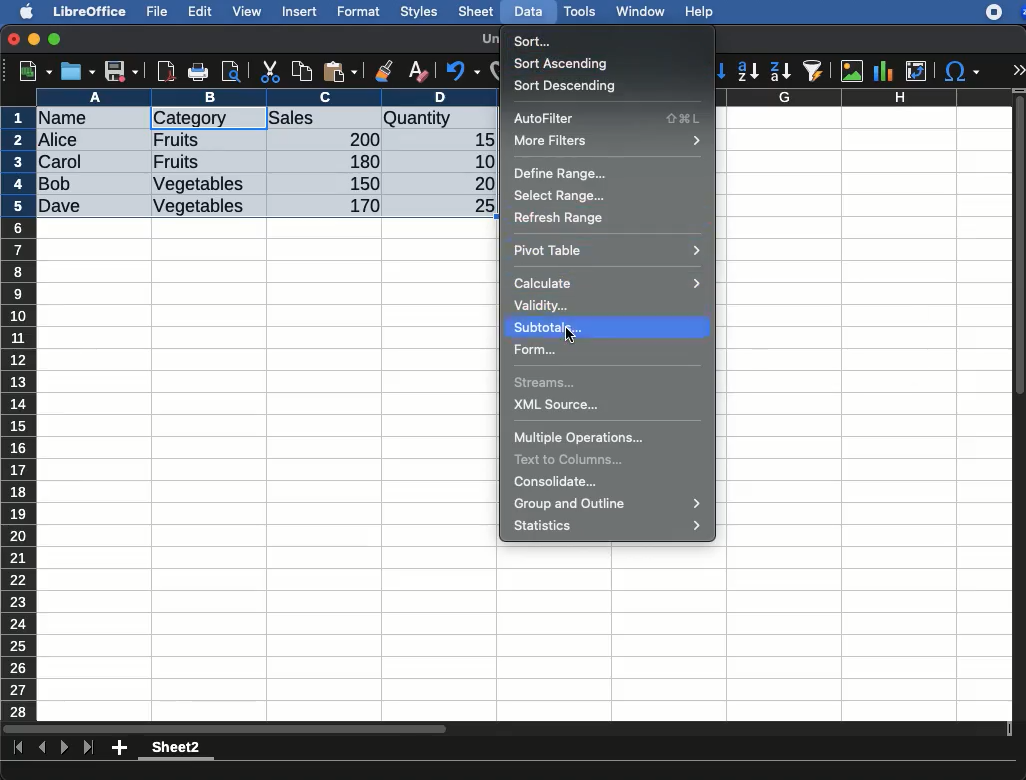 This screenshot has height=780, width=1026. What do you see at coordinates (20, 748) in the screenshot?
I see `first sheet` at bounding box center [20, 748].